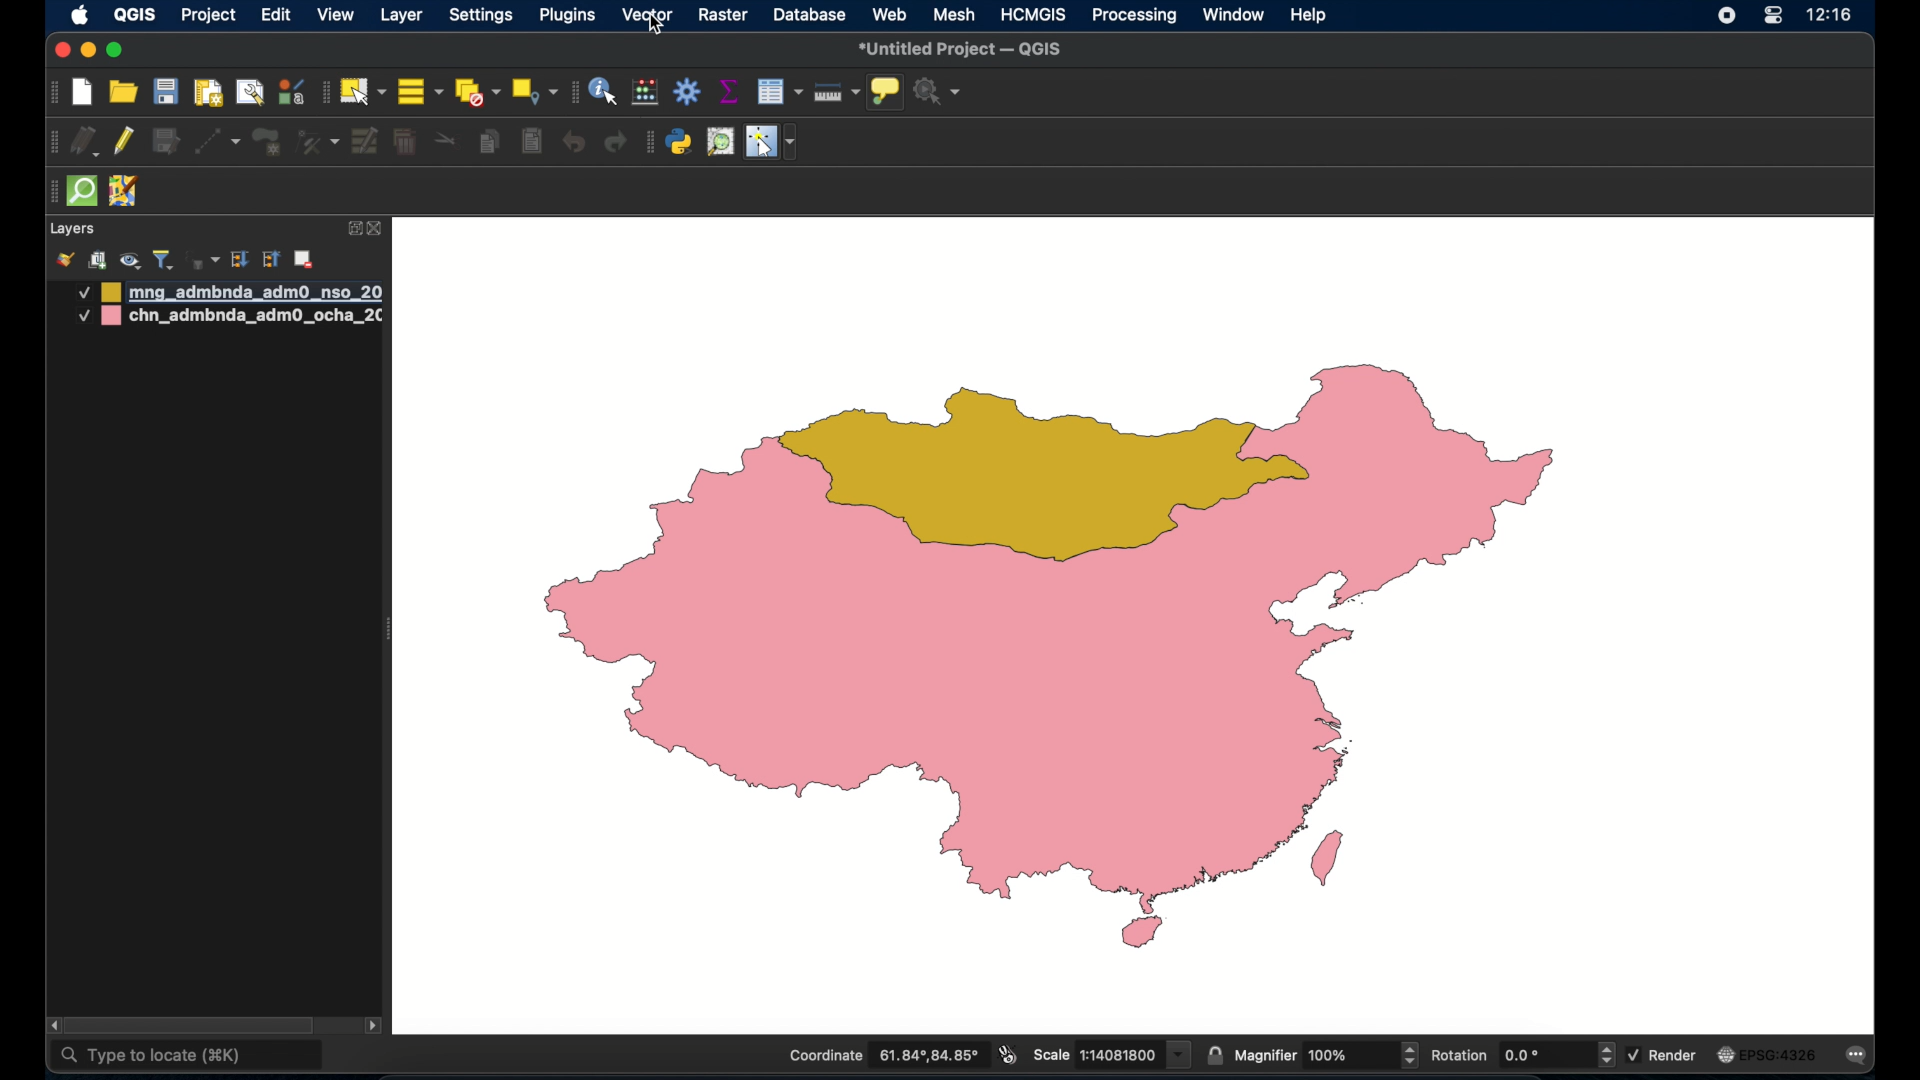 This screenshot has width=1920, height=1080. What do you see at coordinates (210, 17) in the screenshot?
I see `project` at bounding box center [210, 17].